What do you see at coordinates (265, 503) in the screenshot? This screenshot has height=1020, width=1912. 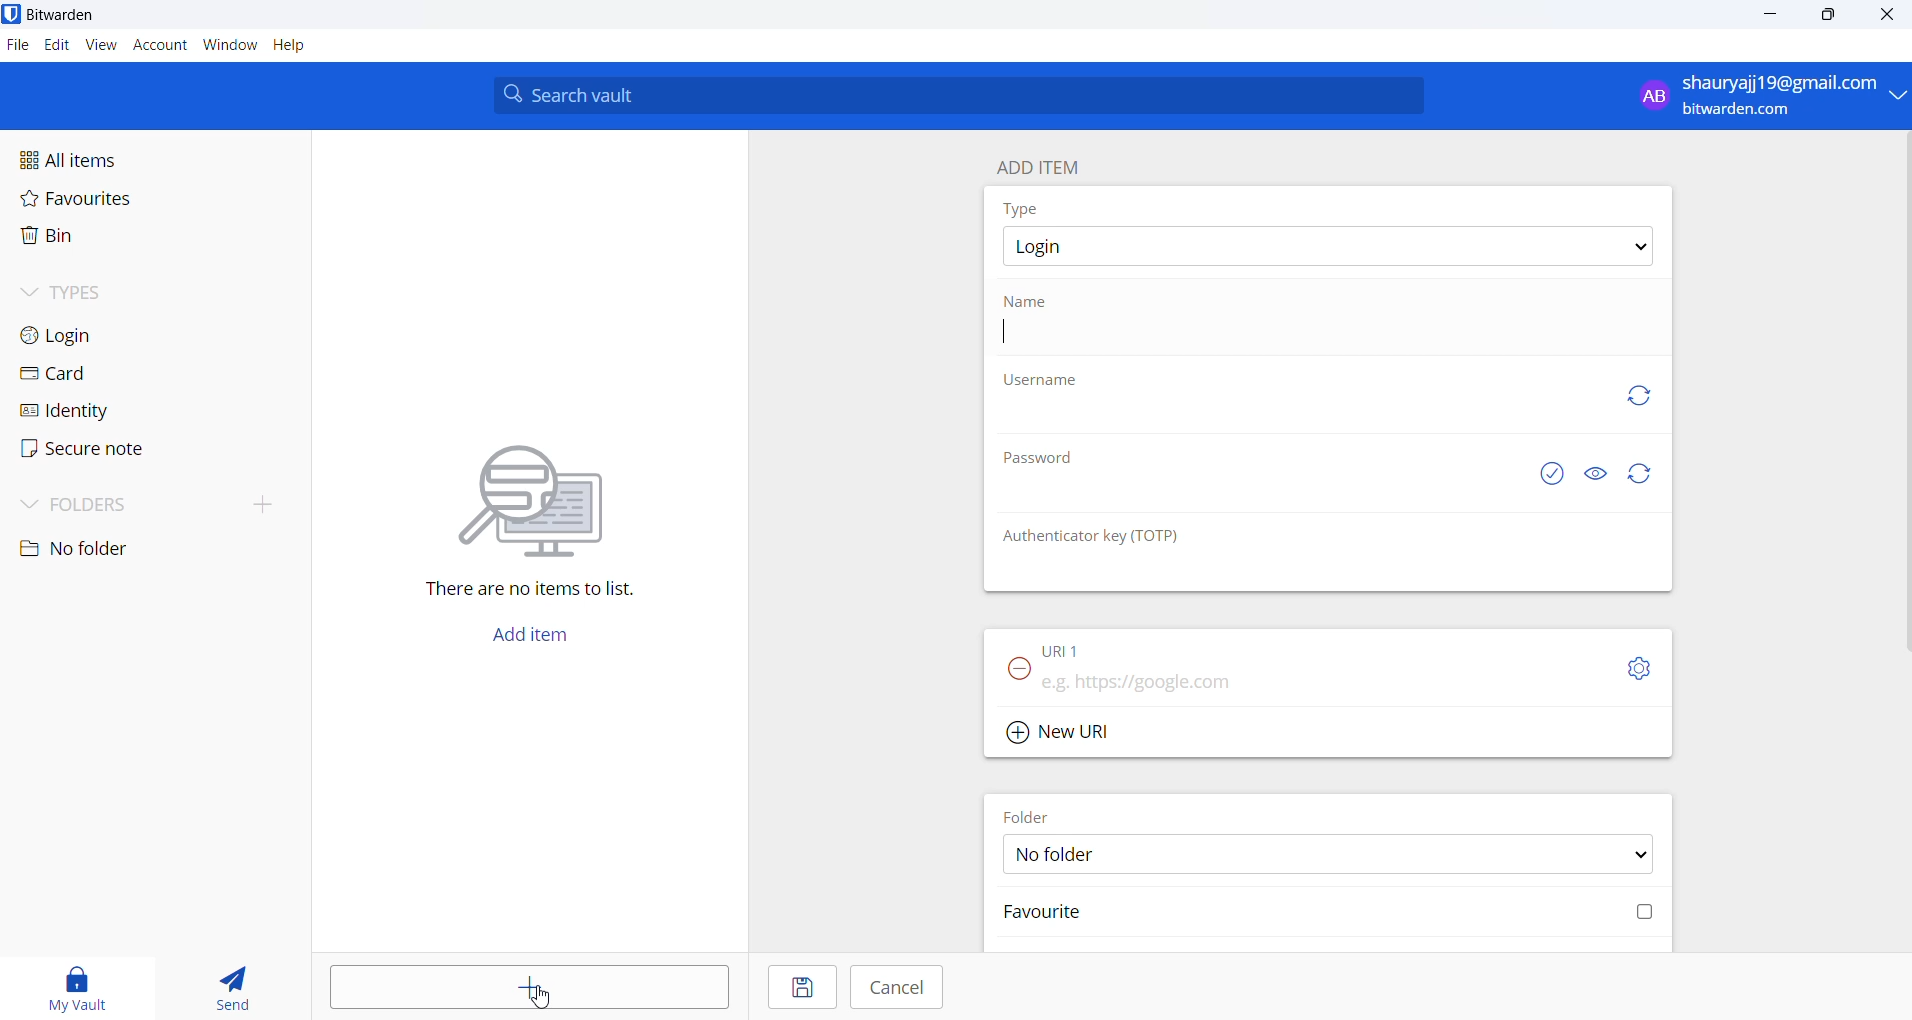 I see `add folder button` at bounding box center [265, 503].